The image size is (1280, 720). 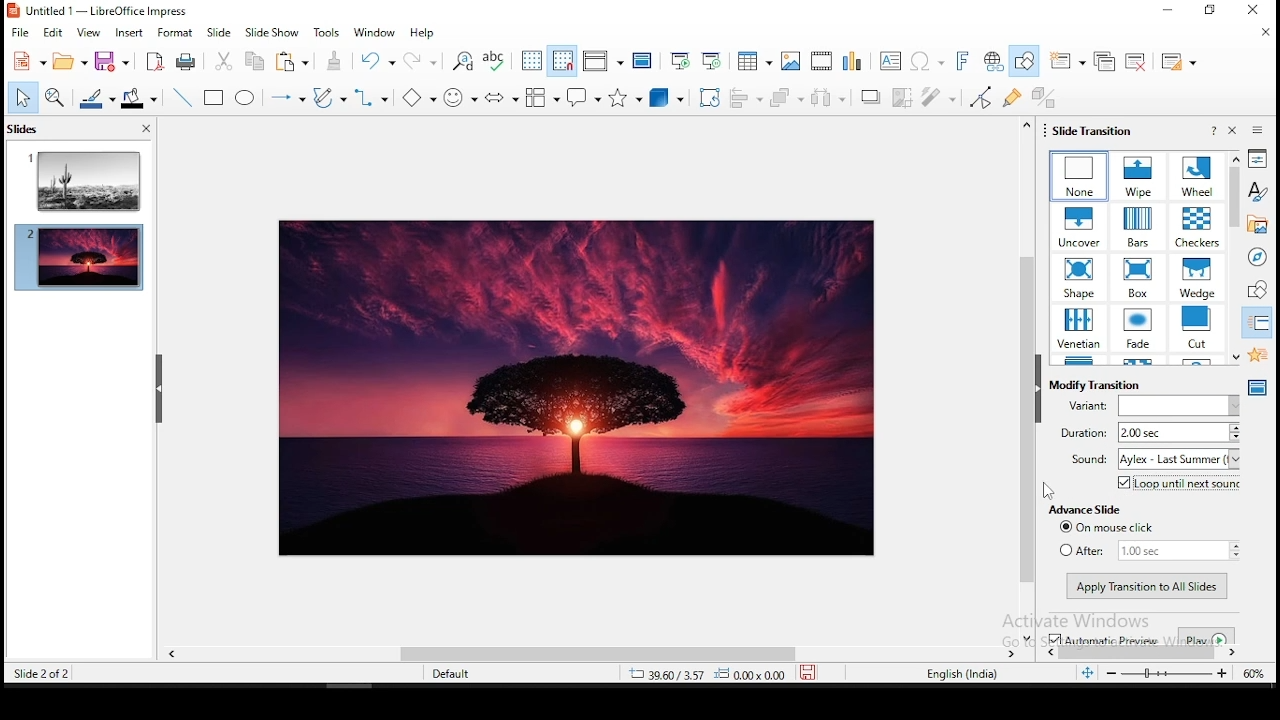 I want to click on show gluepoint functions, so click(x=1012, y=98).